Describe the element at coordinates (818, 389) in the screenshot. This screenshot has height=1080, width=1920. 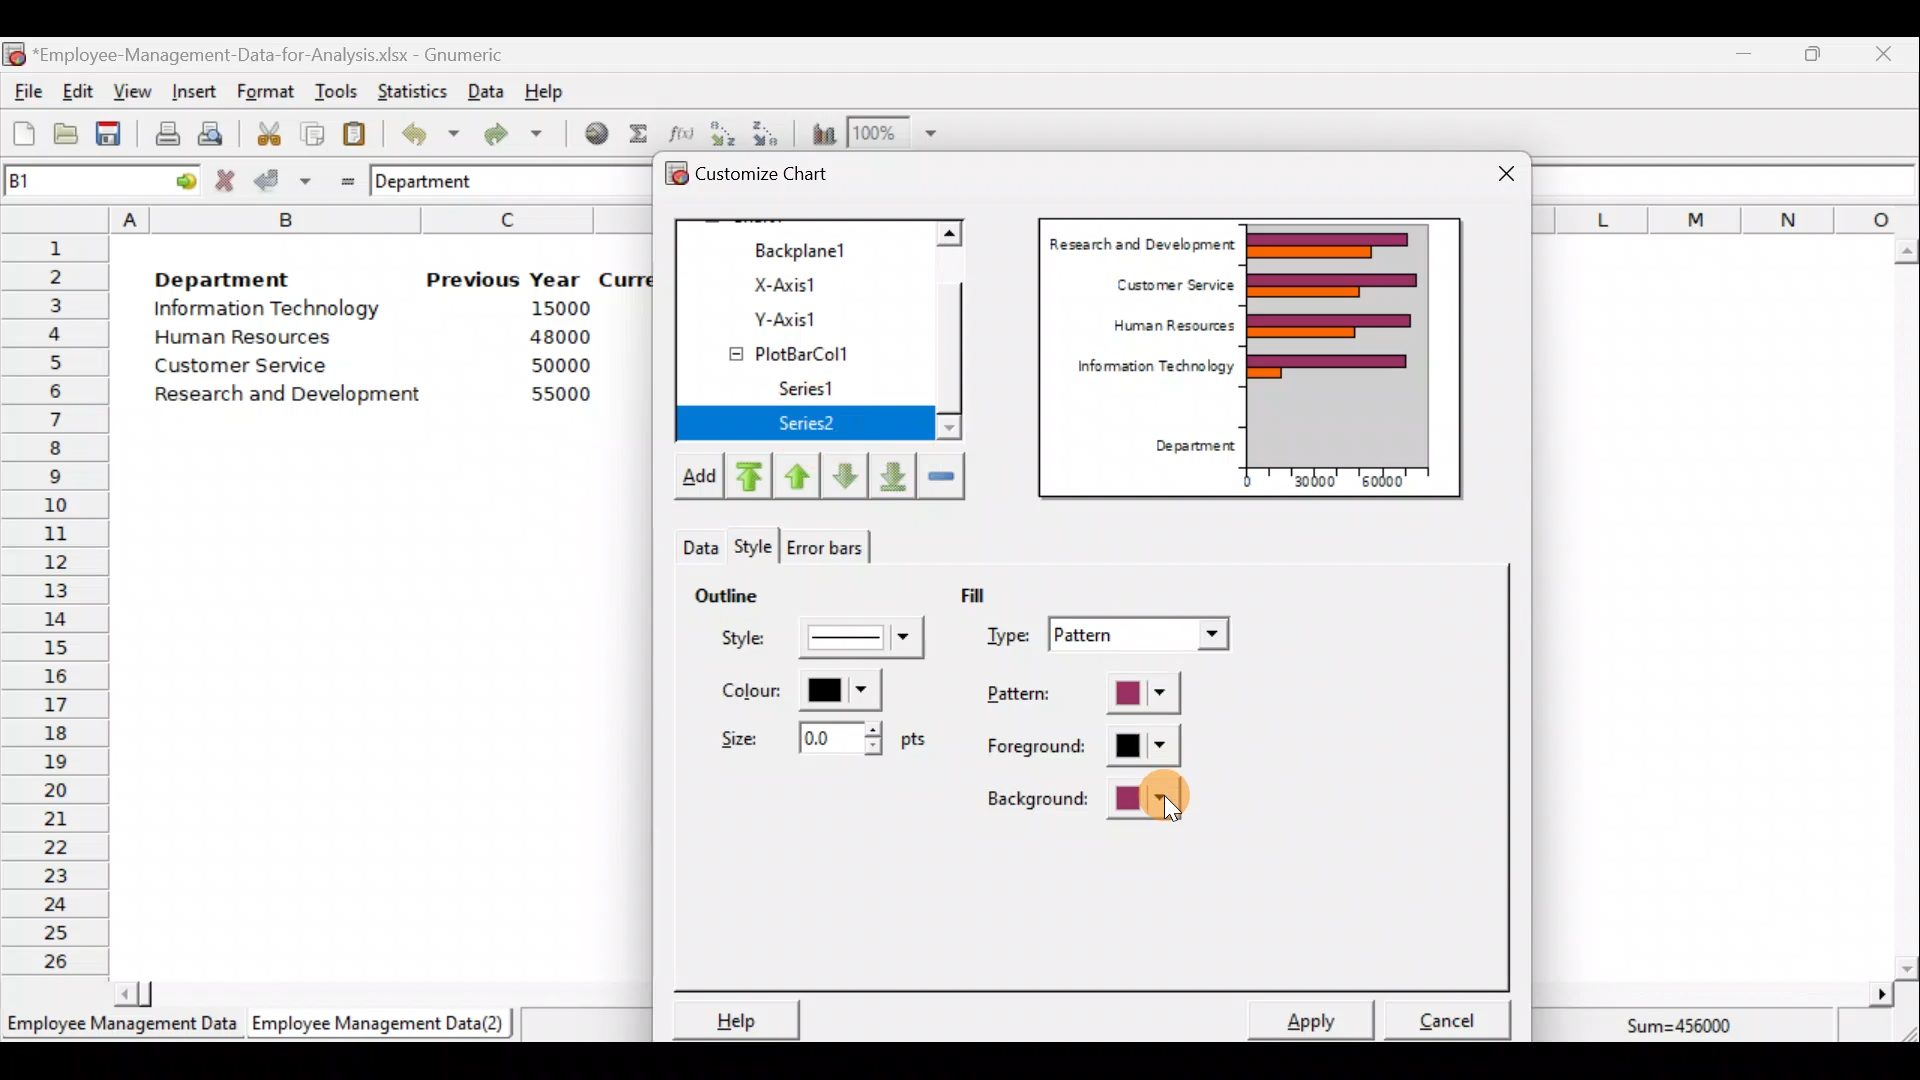
I see `Series1` at that location.